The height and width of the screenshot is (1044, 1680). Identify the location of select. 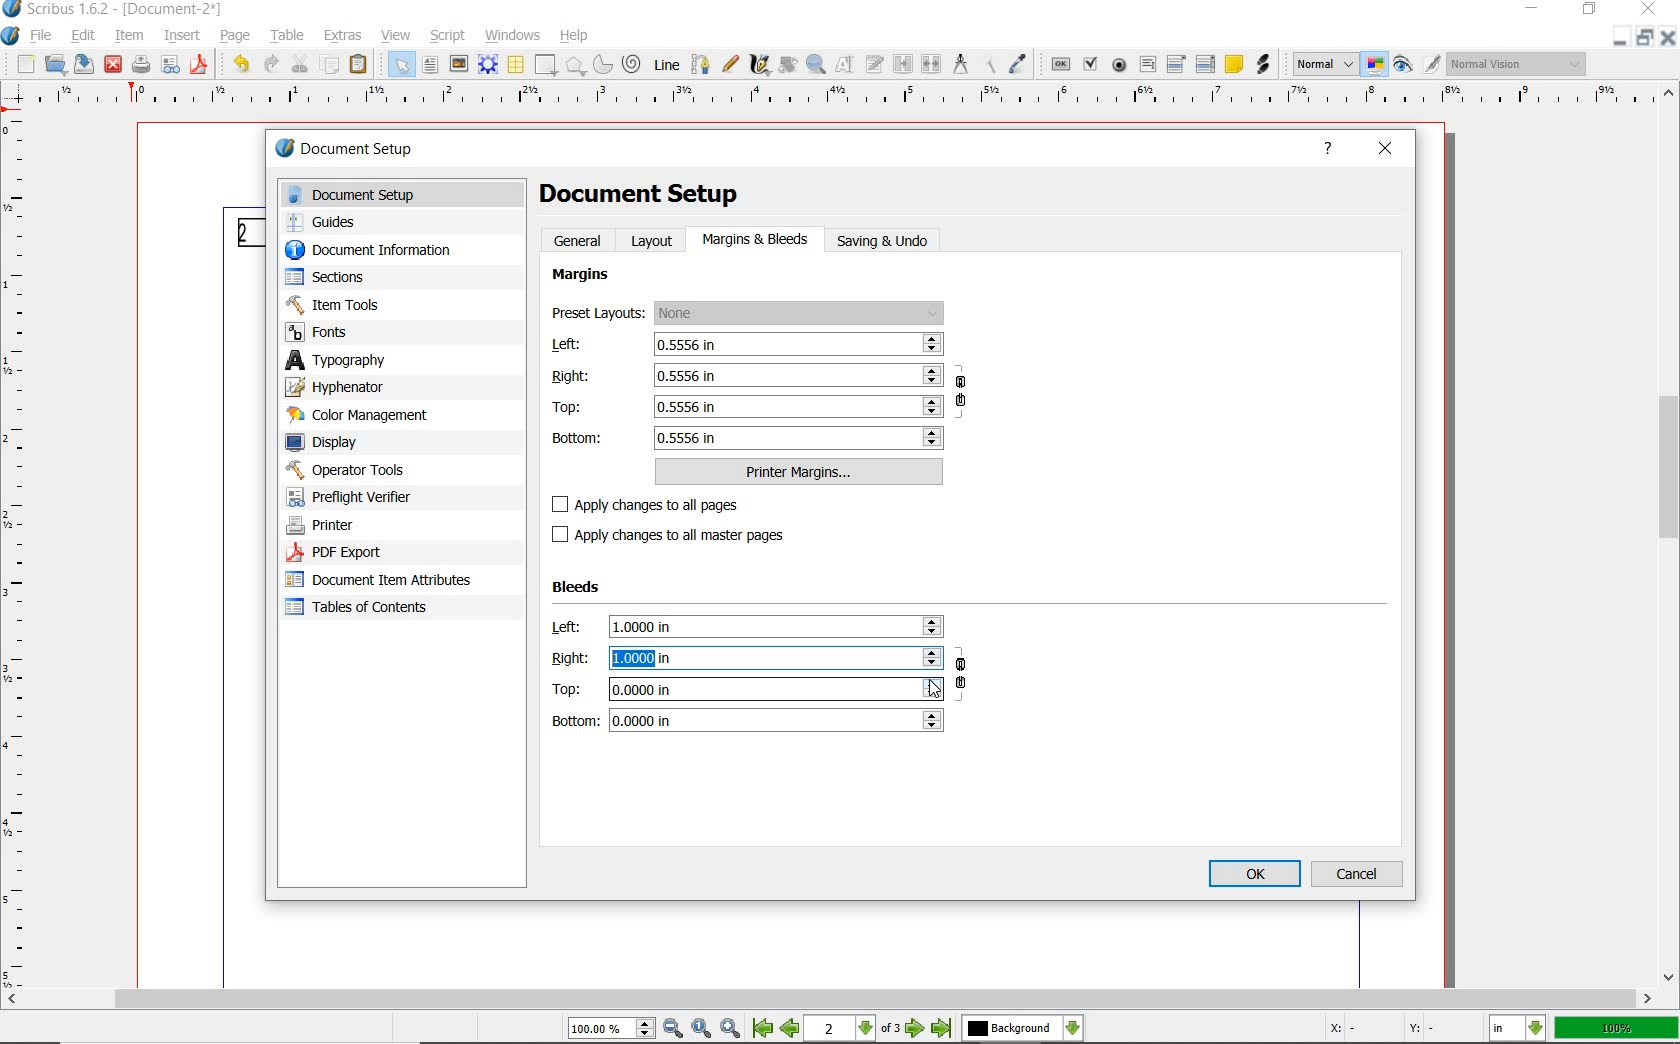
(402, 69).